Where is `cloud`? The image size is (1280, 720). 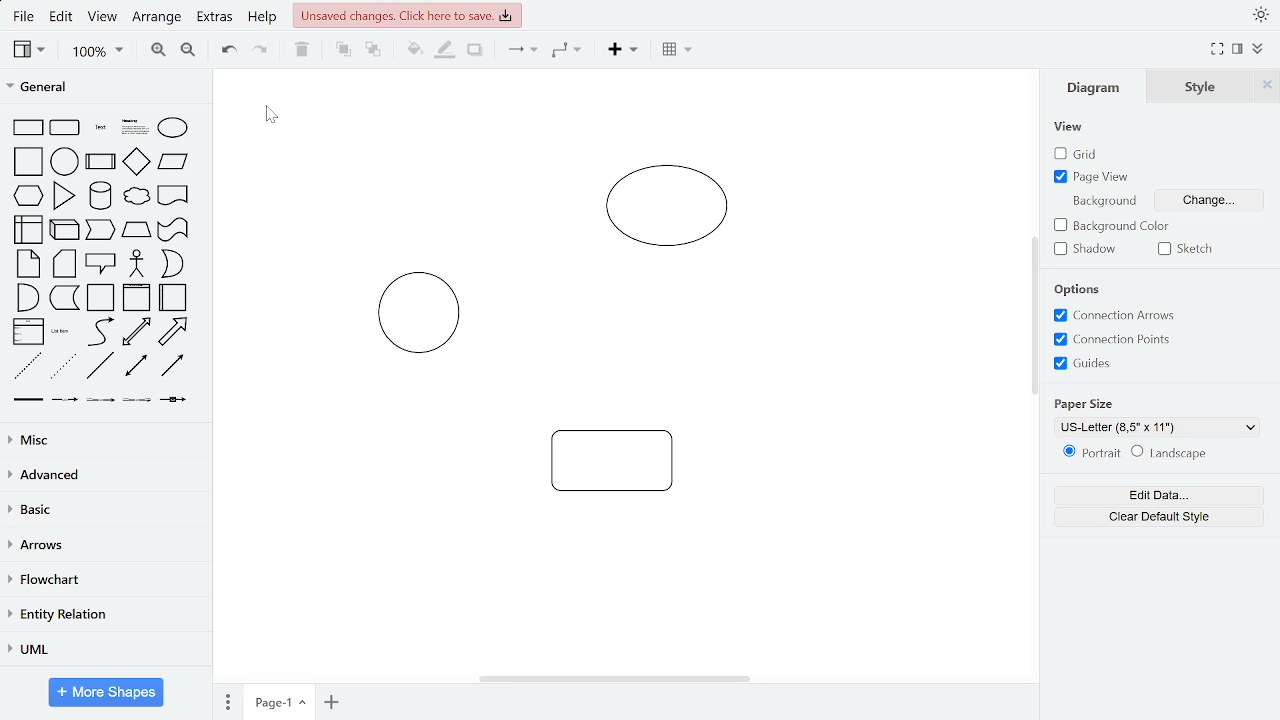 cloud is located at coordinates (135, 196).